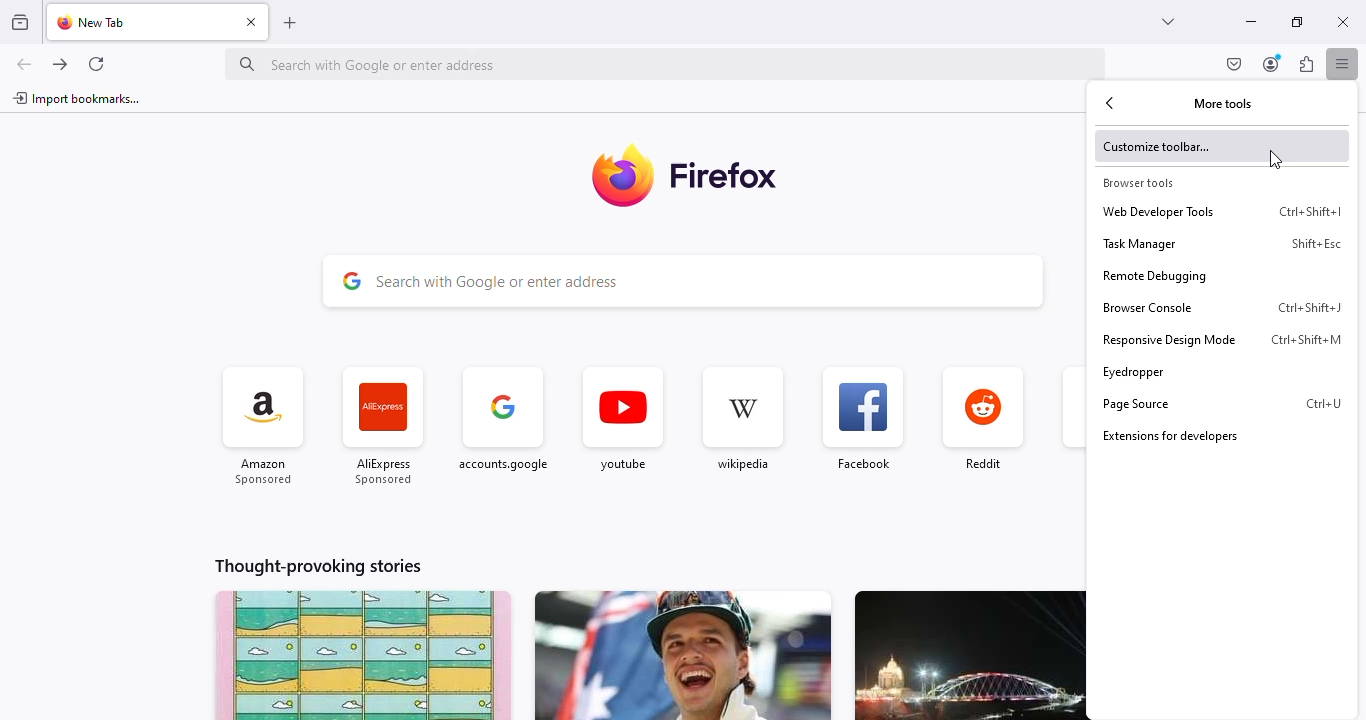  Describe the element at coordinates (1317, 243) in the screenshot. I see `shortcut for task manager` at that location.